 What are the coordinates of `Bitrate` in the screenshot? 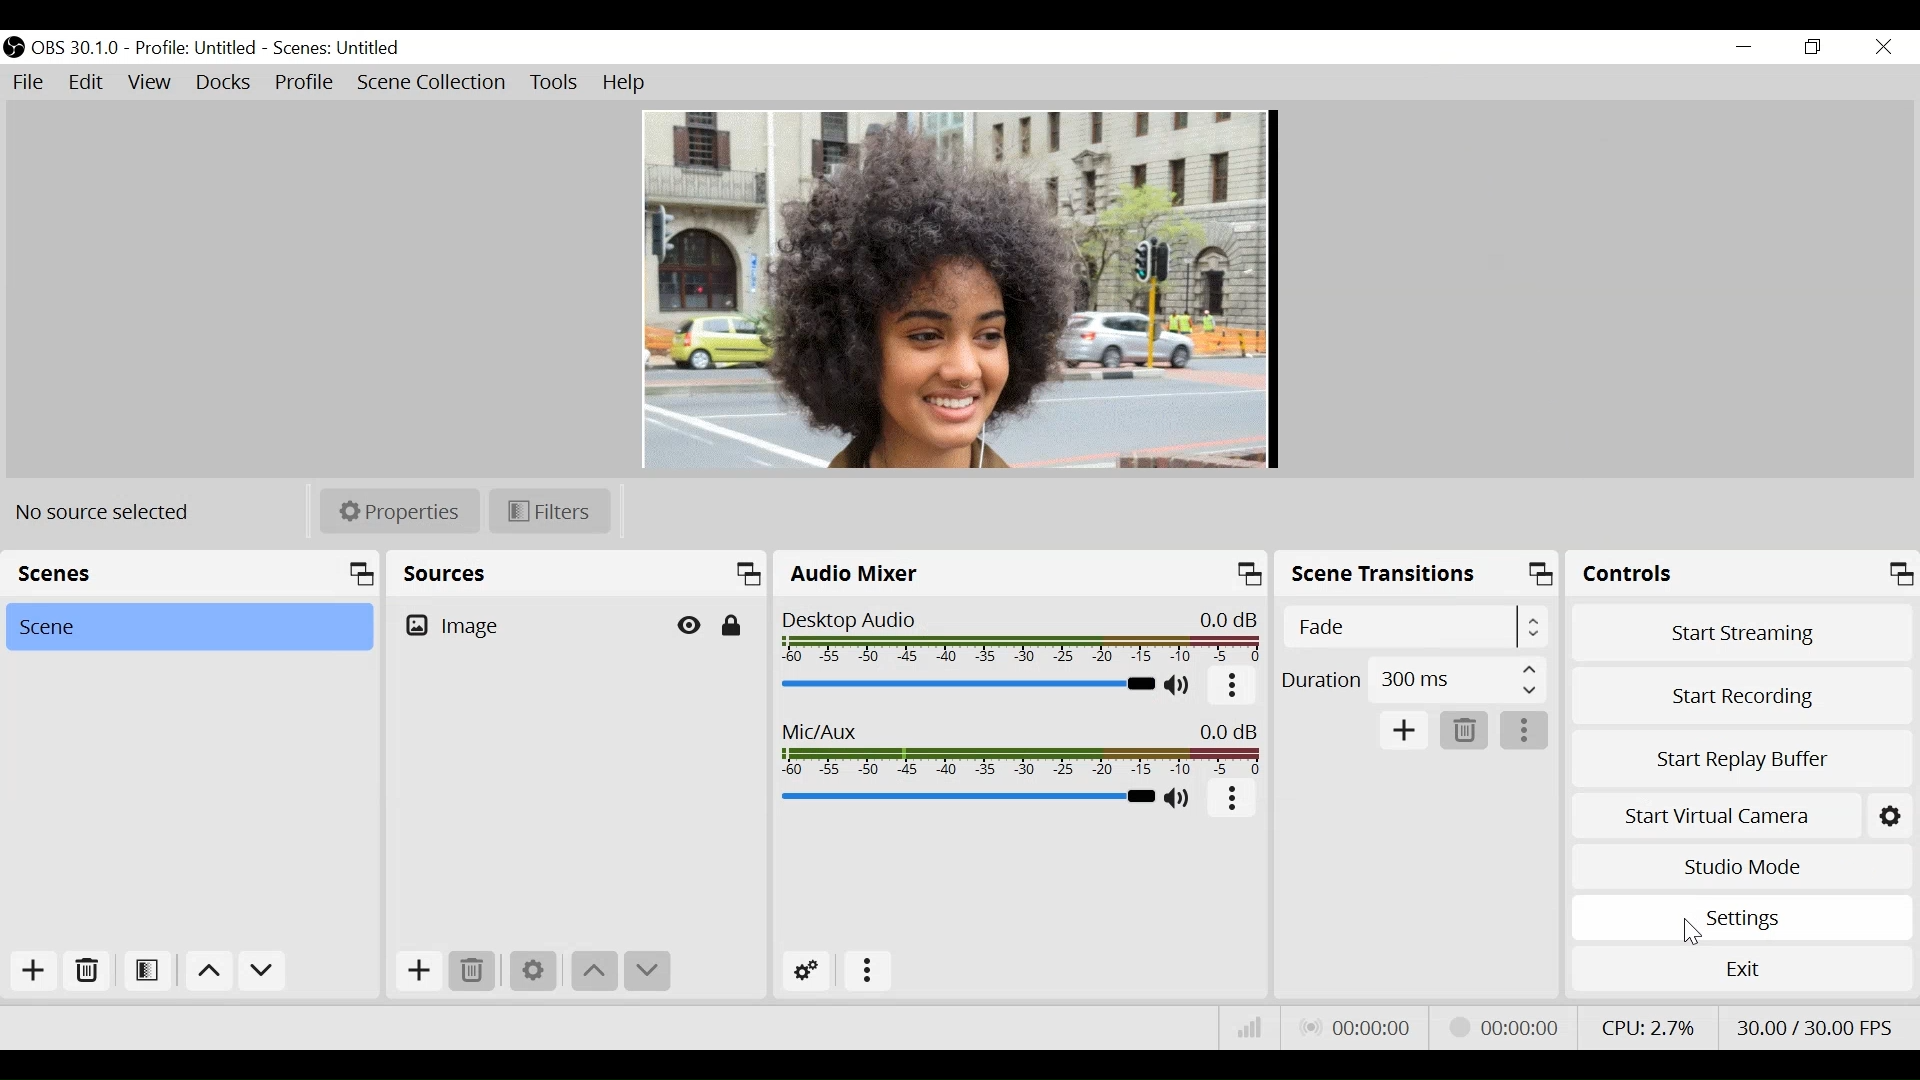 It's located at (1251, 1032).